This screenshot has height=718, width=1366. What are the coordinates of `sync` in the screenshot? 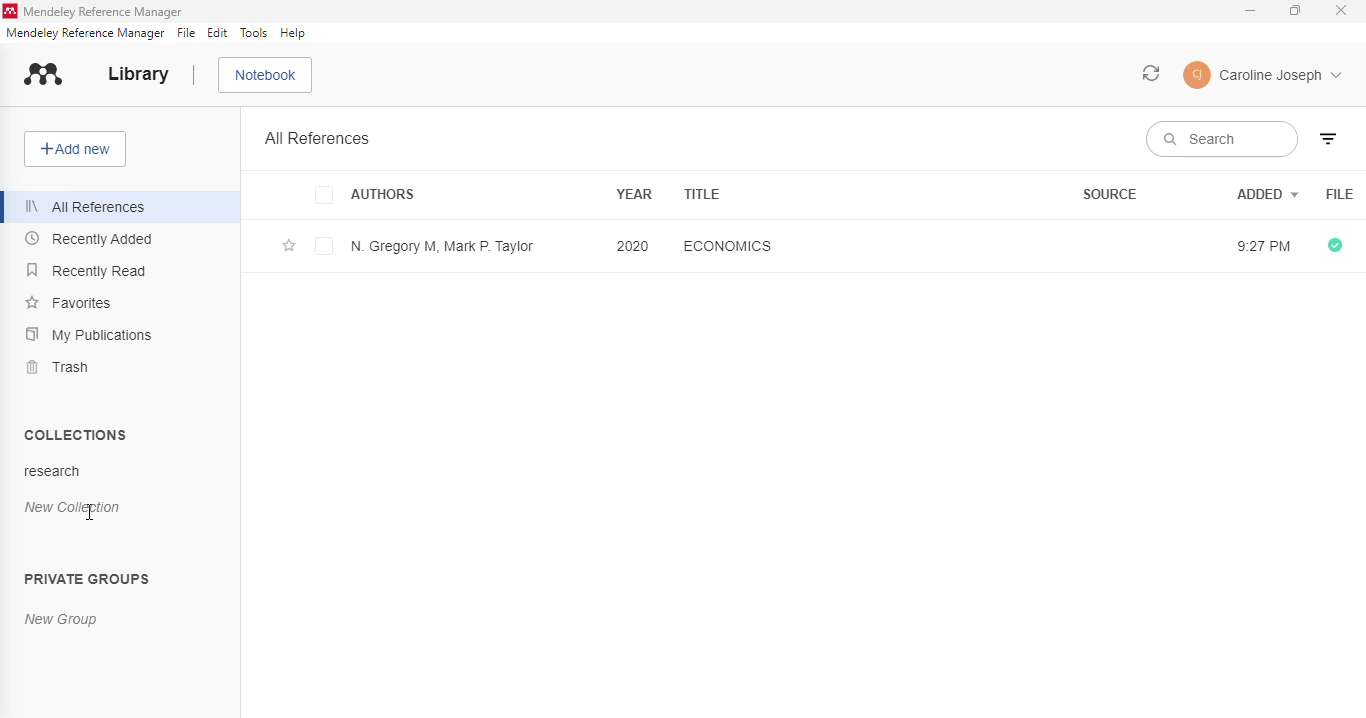 It's located at (1152, 73).